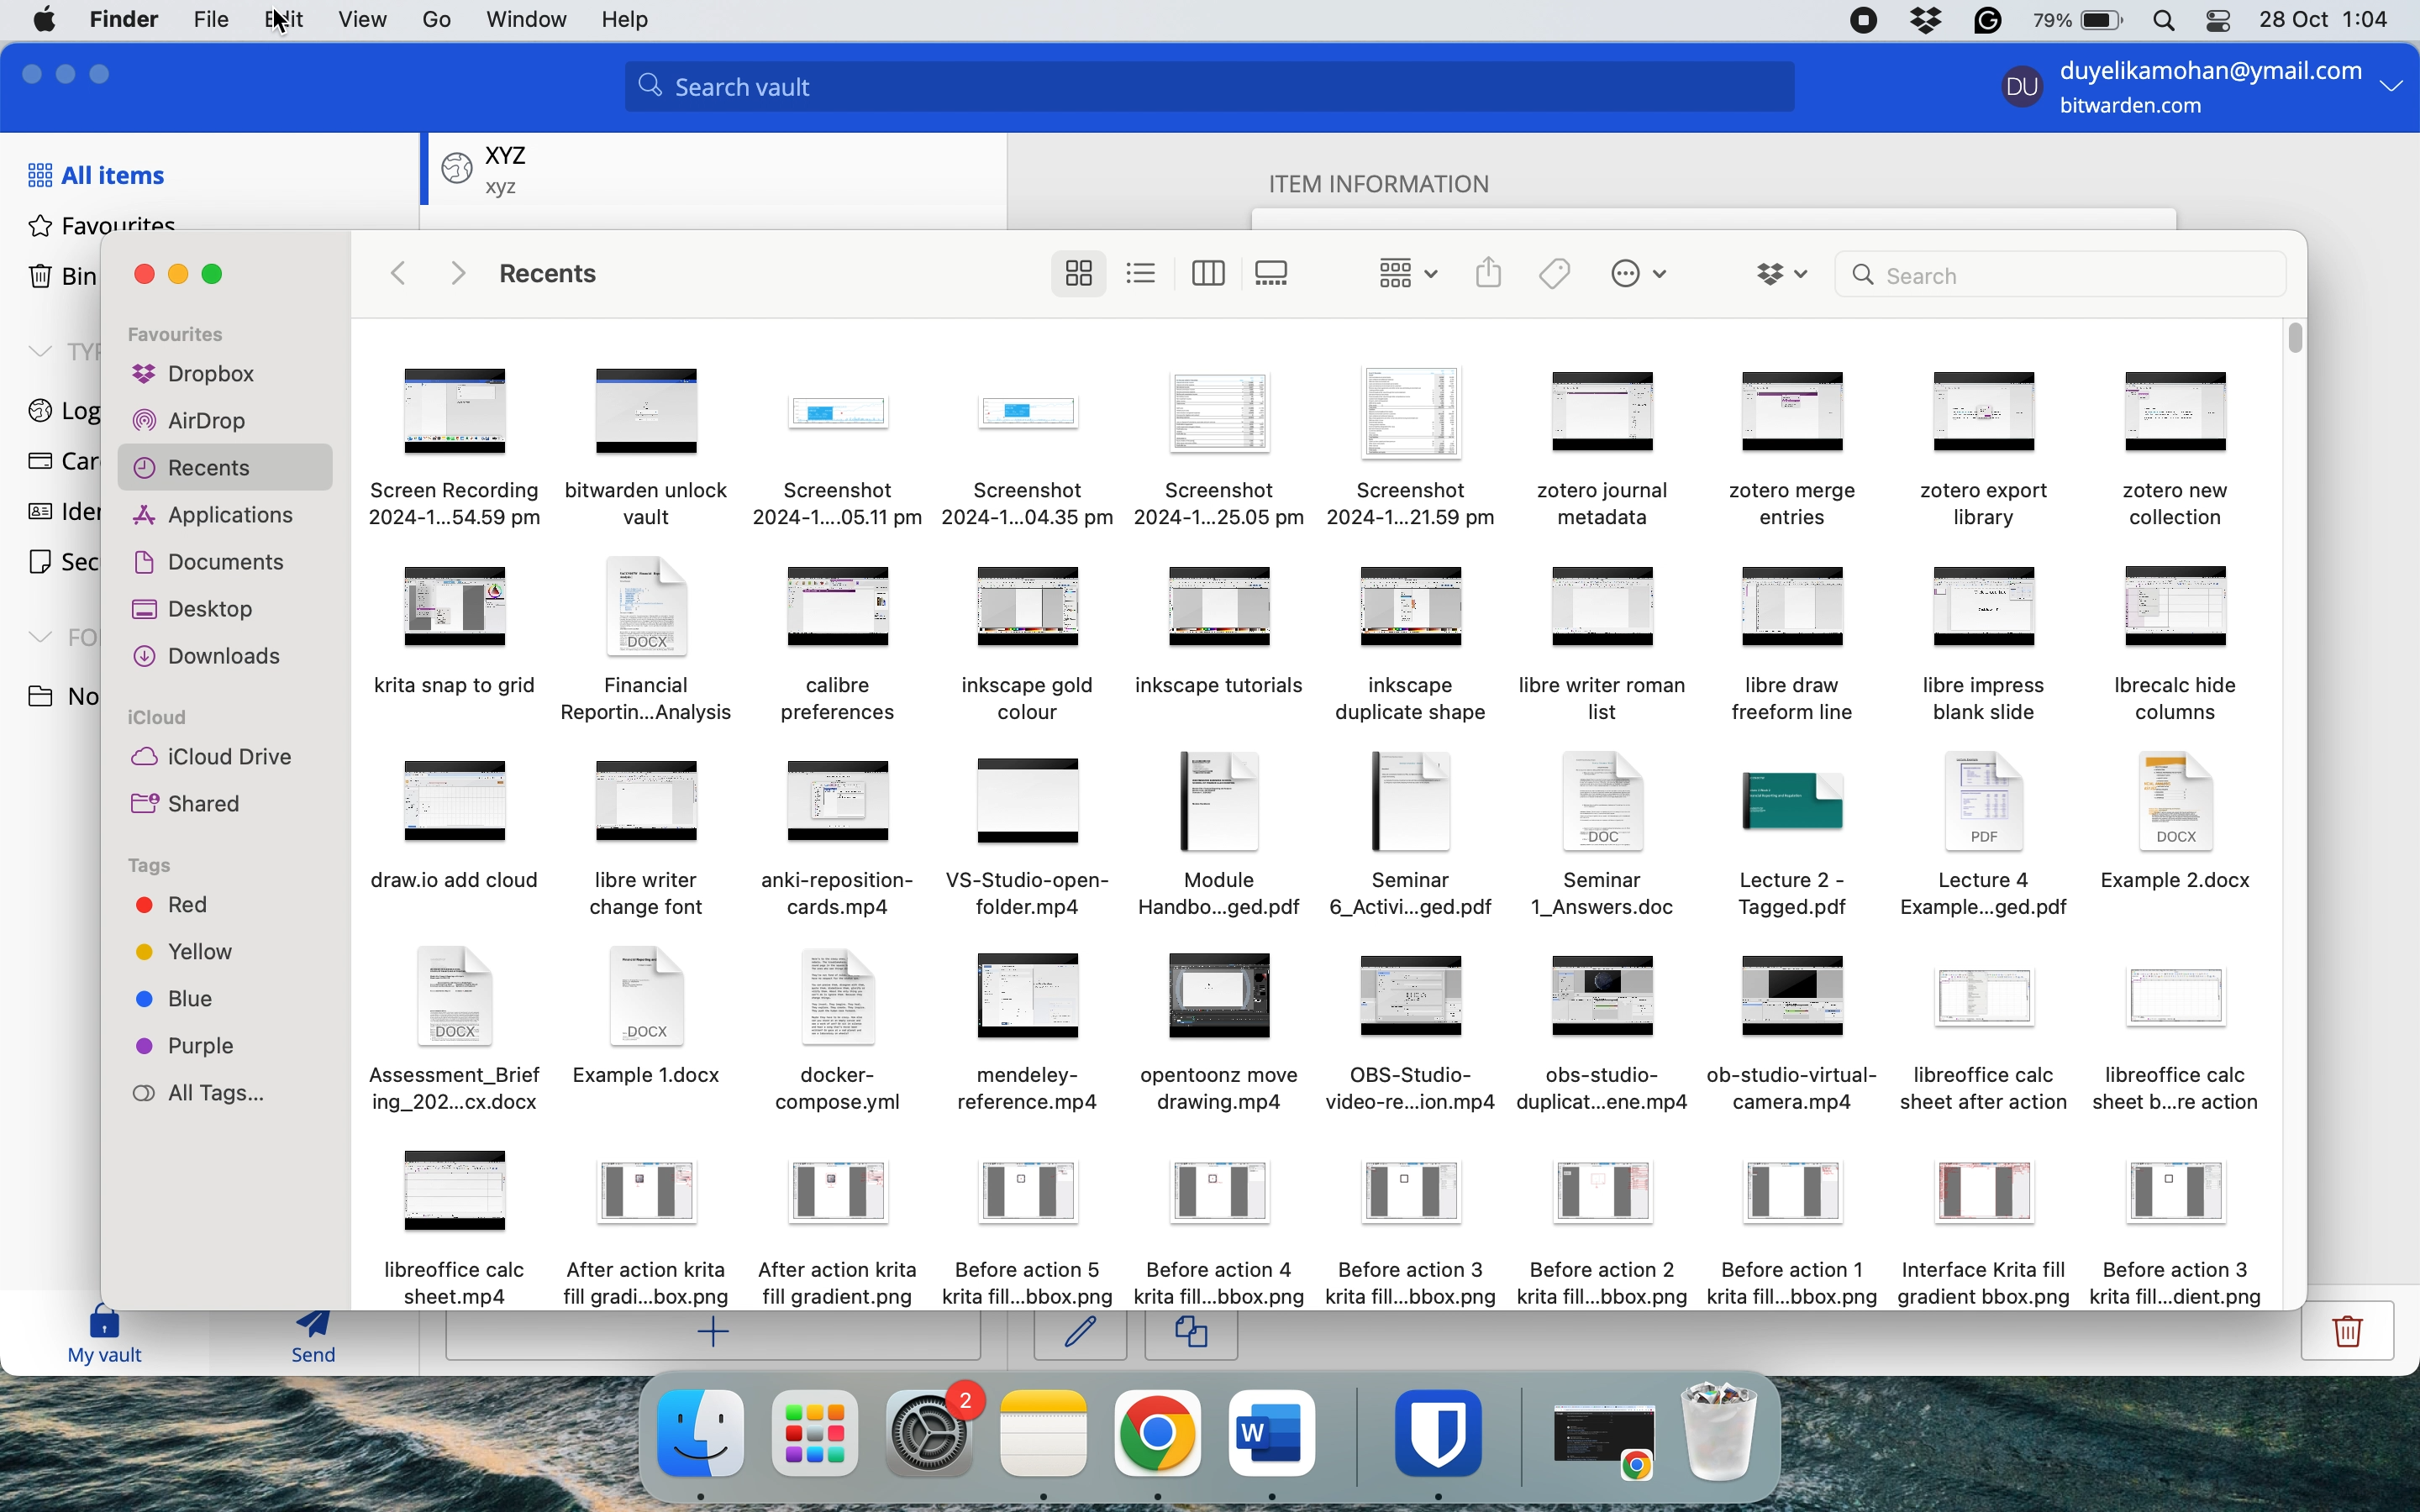 The image size is (2420, 1512). I want to click on delete, so click(2342, 1339).